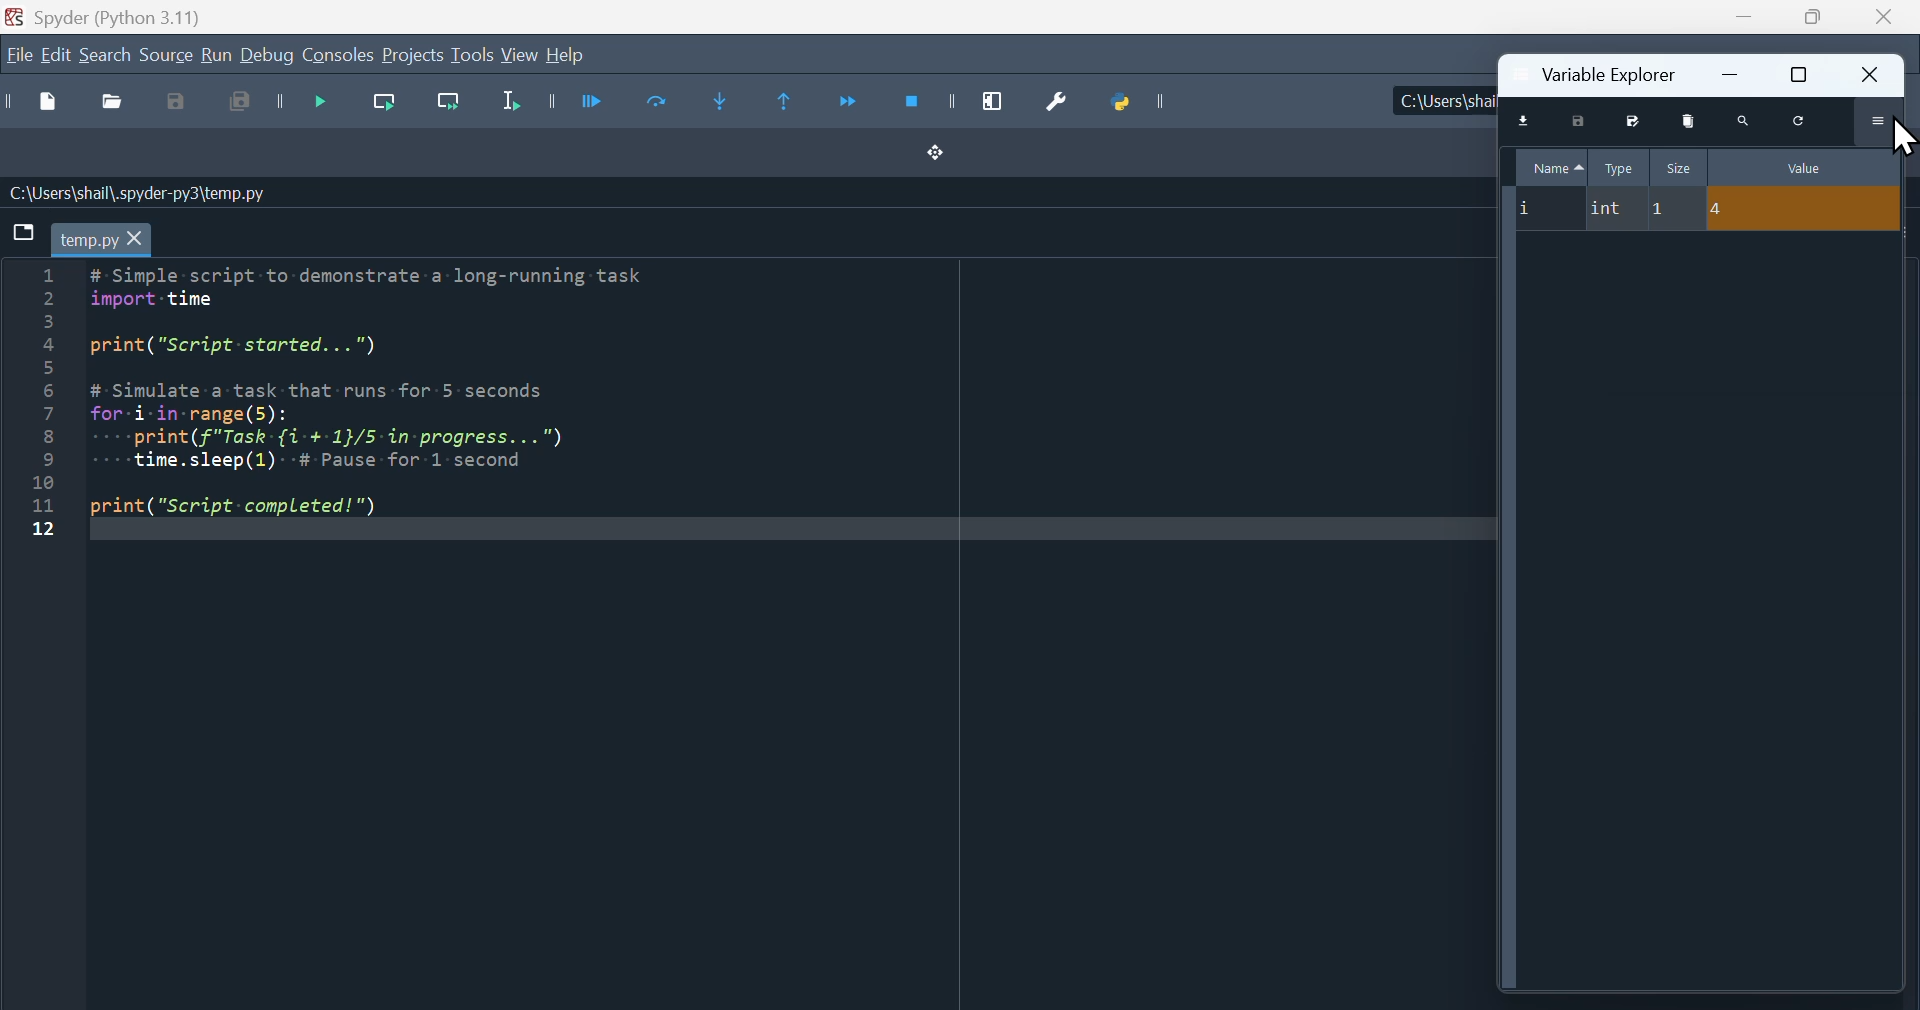  What do you see at coordinates (1140, 100) in the screenshot?
I see `Python path manager` at bounding box center [1140, 100].